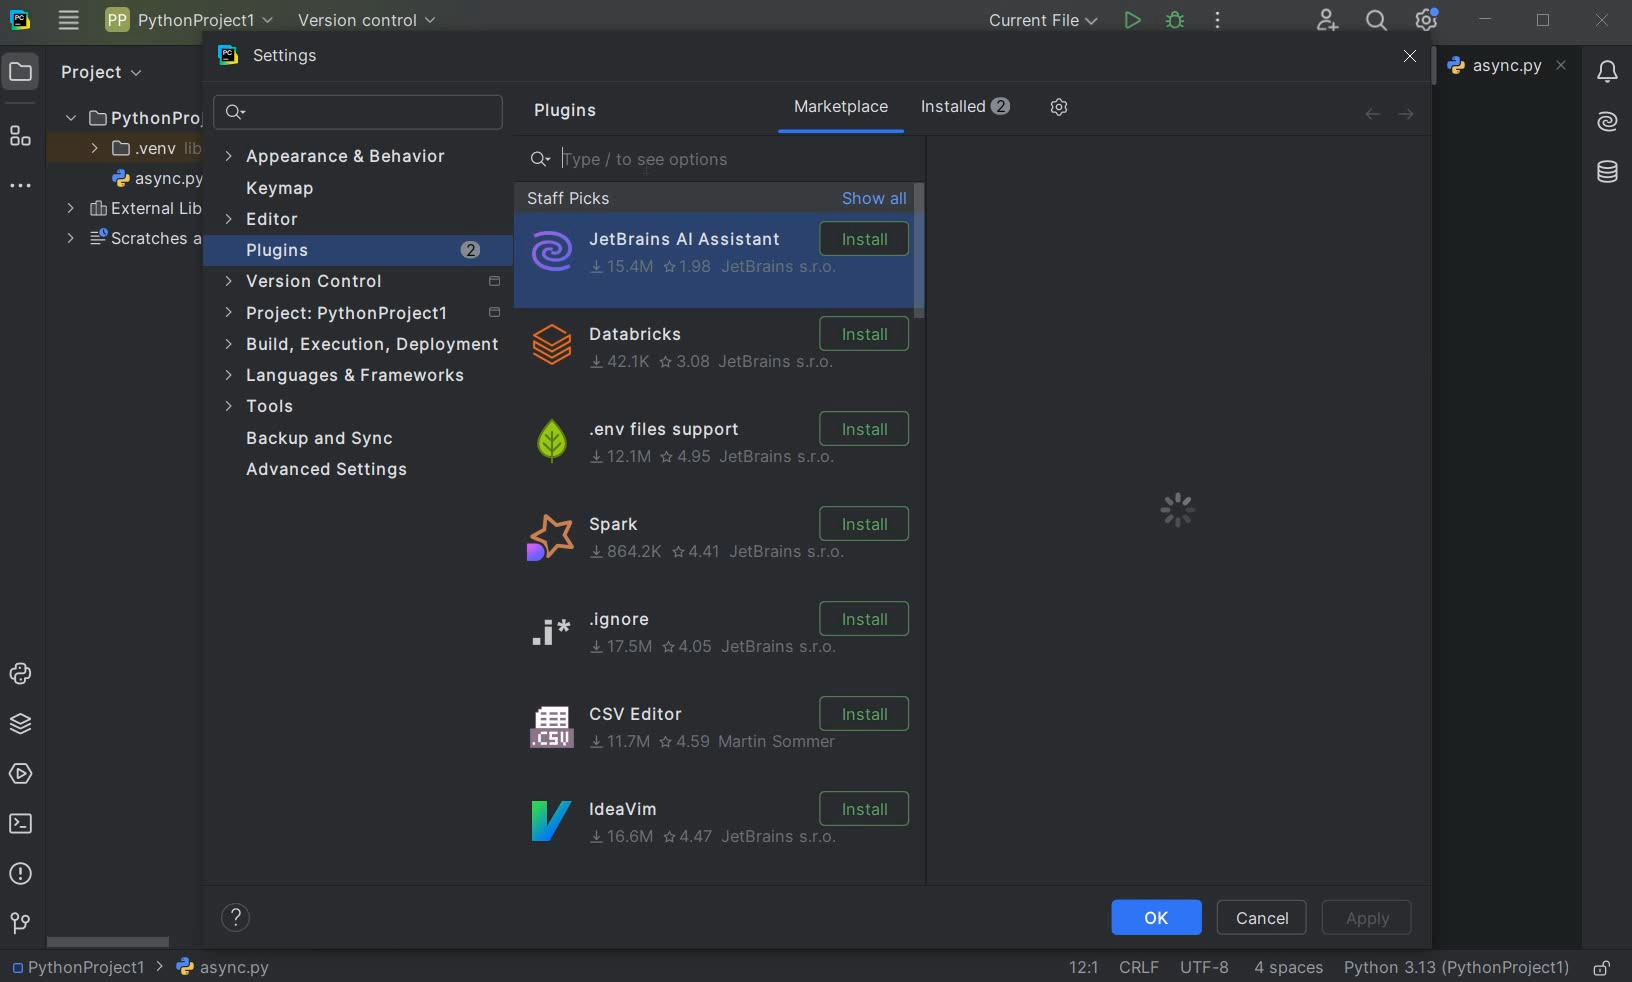 The height and width of the screenshot is (982, 1632). What do you see at coordinates (1204, 965) in the screenshot?
I see `fine encoding` at bounding box center [1204, 965].